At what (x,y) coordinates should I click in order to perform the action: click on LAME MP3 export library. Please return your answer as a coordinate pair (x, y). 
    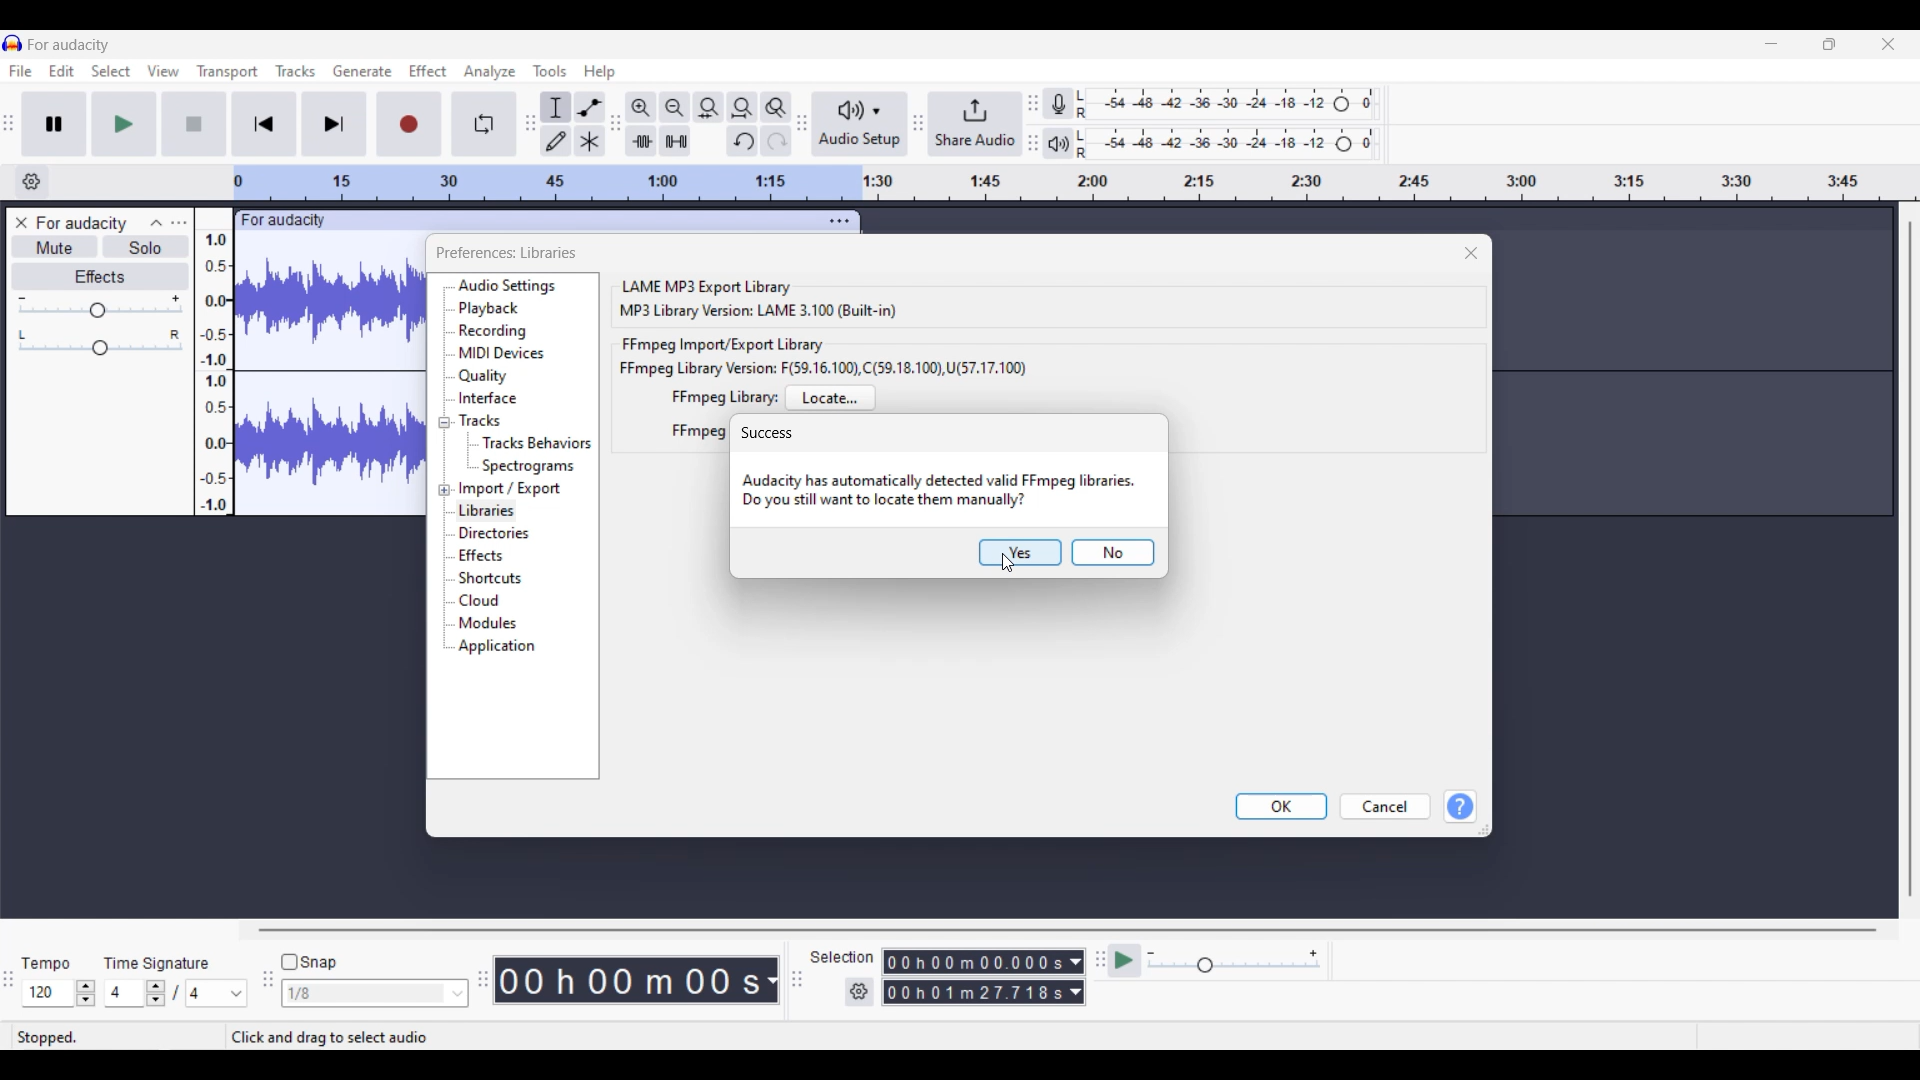
    Looking at the image, I should click on (705, 285).